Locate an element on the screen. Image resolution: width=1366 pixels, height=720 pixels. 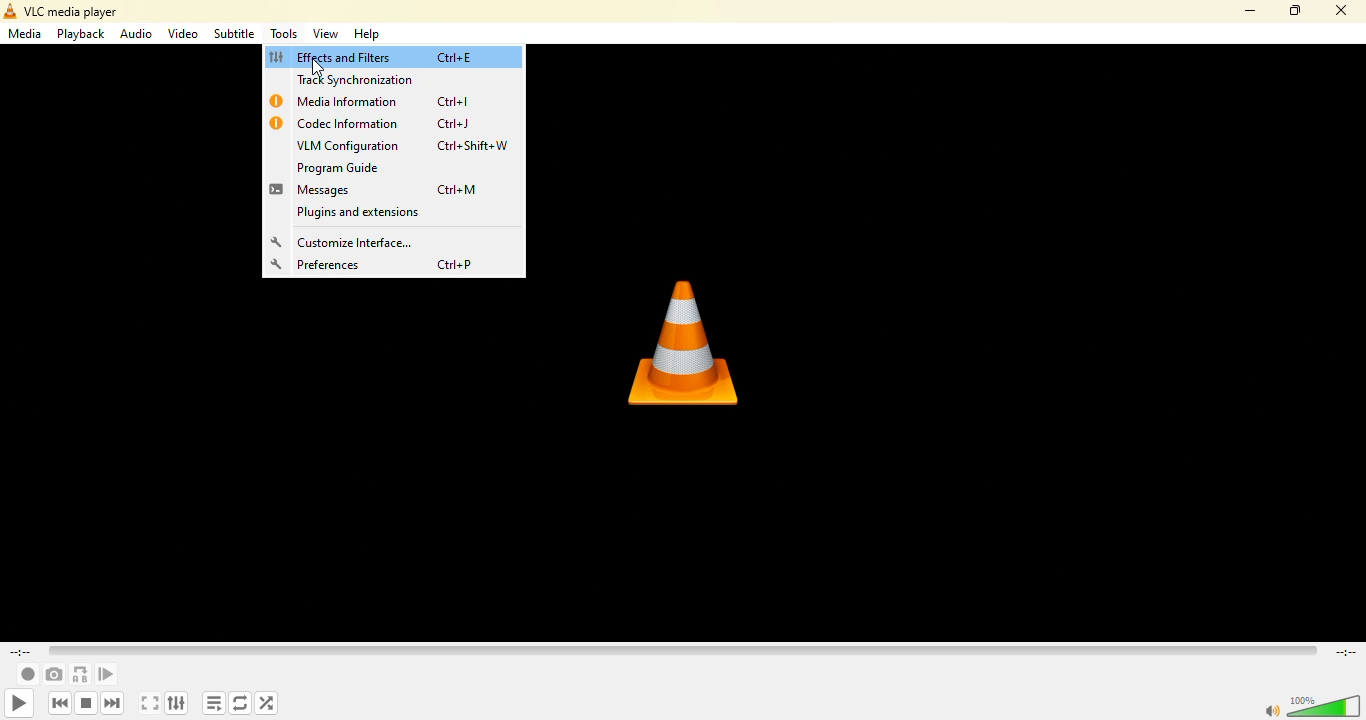
track synchronization is located at coordinates (354, 80).